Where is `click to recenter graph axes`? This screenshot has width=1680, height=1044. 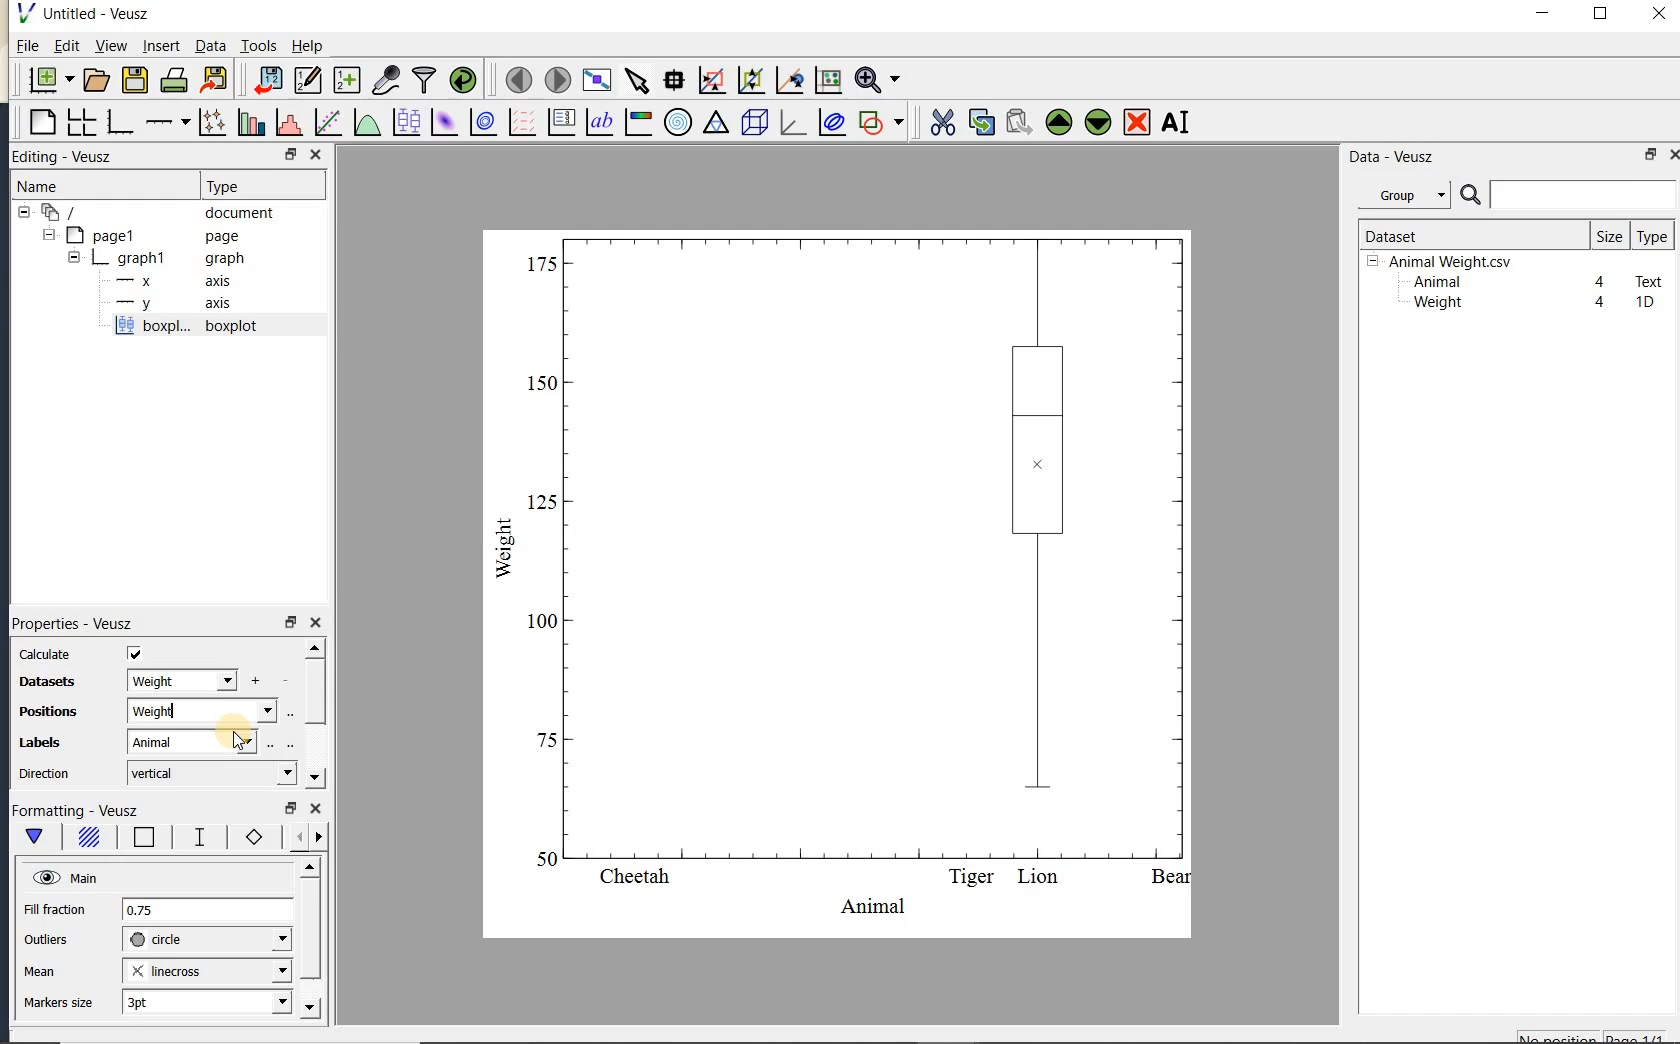 click to recenter graph axes is located at coordinates (790, 81).